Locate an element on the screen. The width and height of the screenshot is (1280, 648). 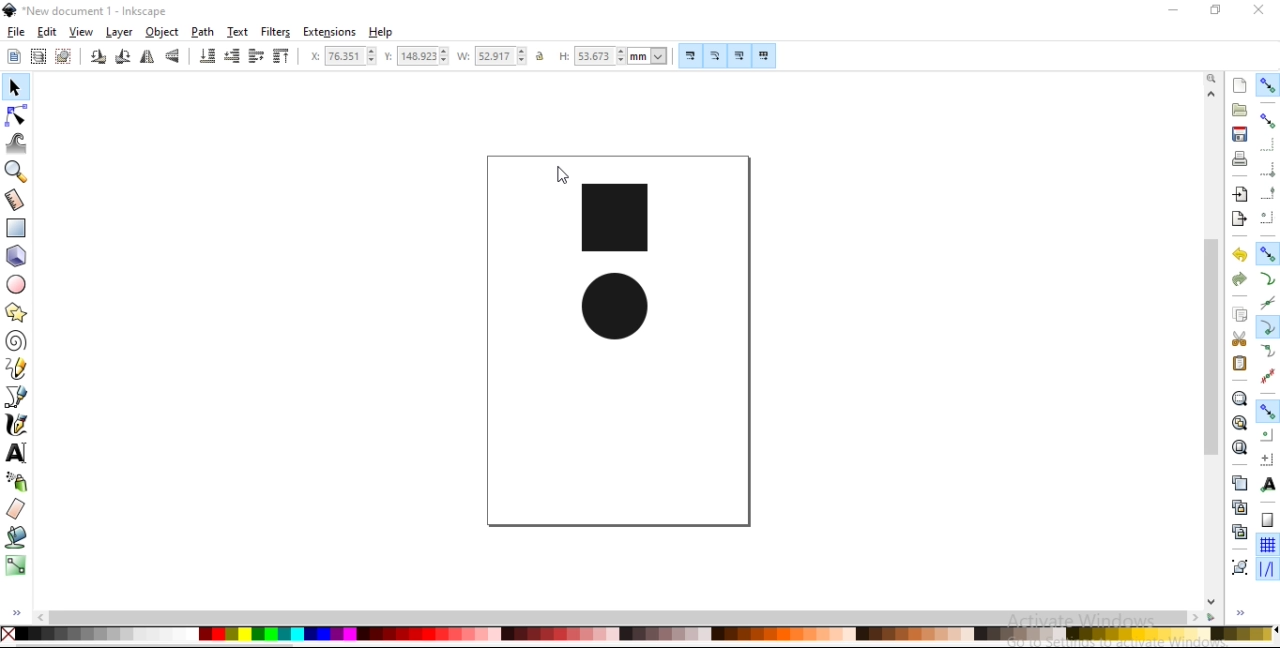
paste is located at coordinates (1240, 364).